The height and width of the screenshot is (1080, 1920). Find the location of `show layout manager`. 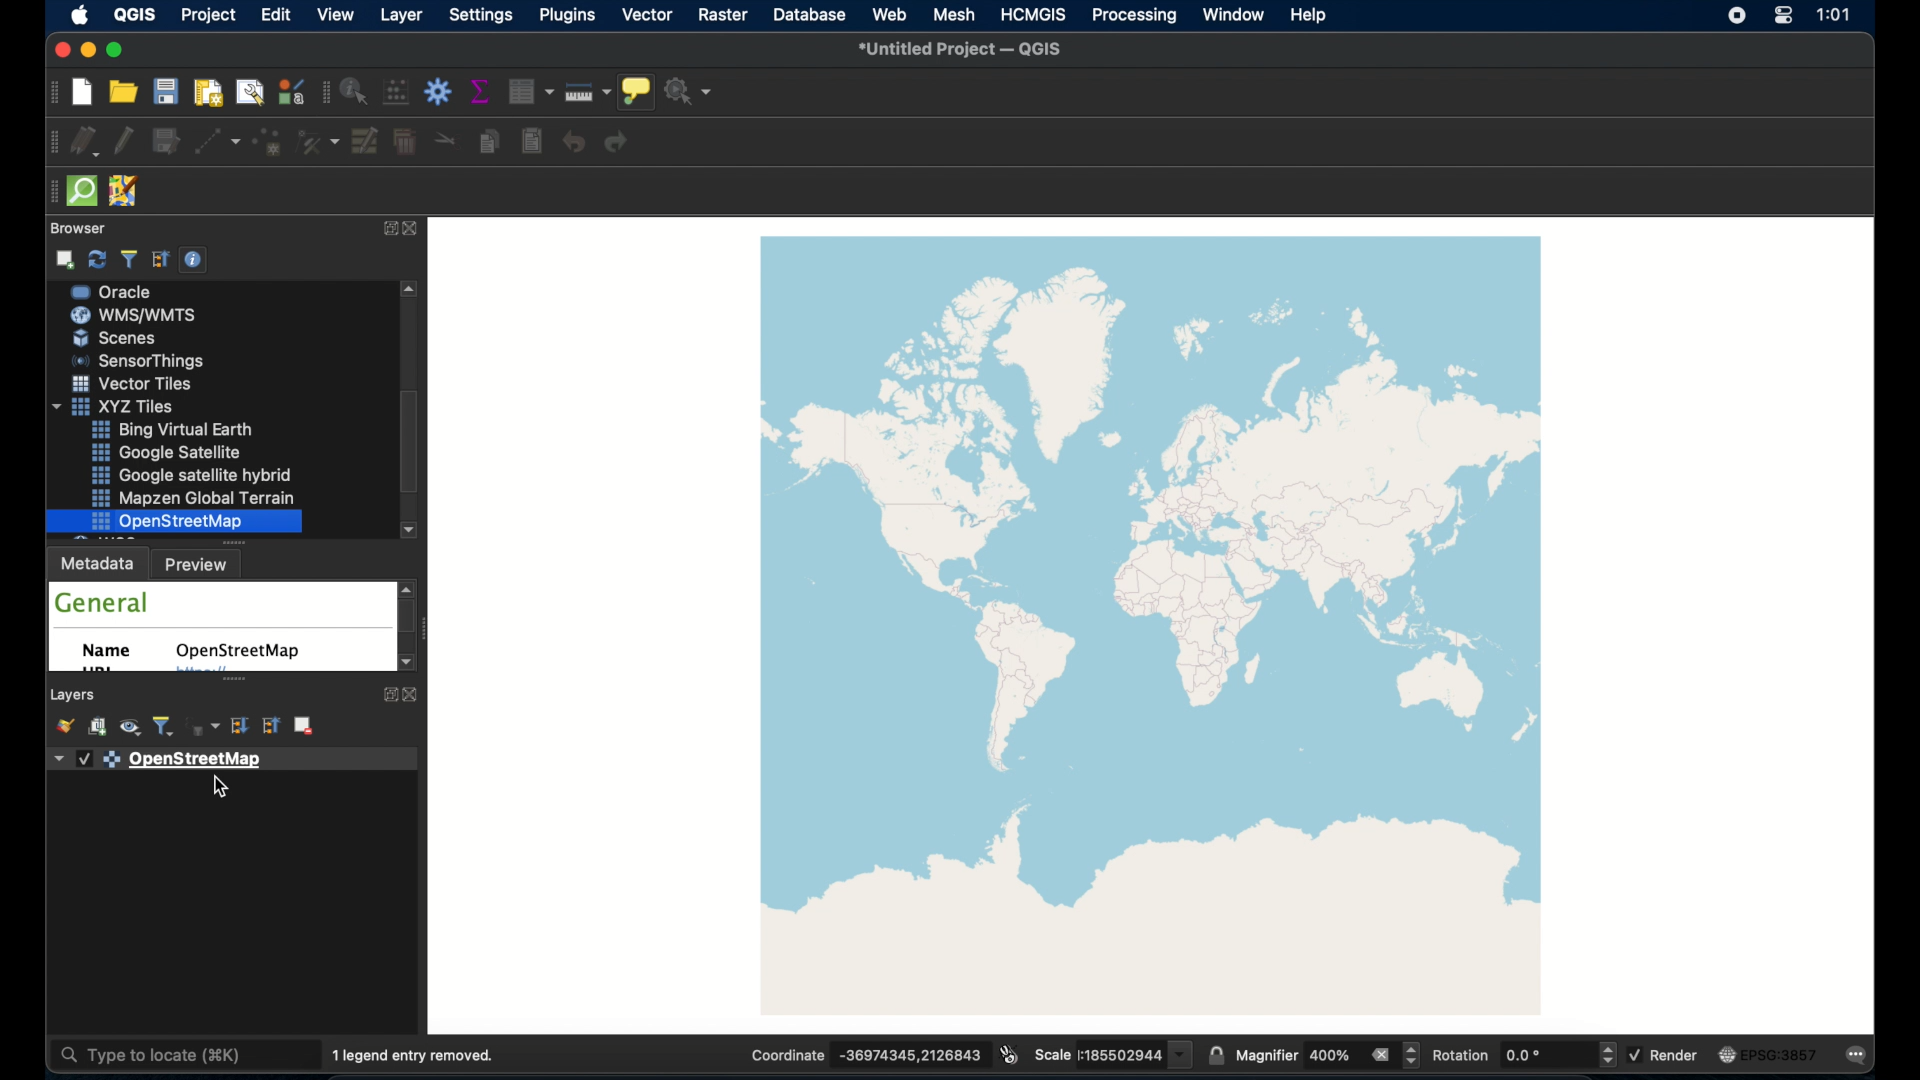

show layout manager is located at coordinates (247, 93).